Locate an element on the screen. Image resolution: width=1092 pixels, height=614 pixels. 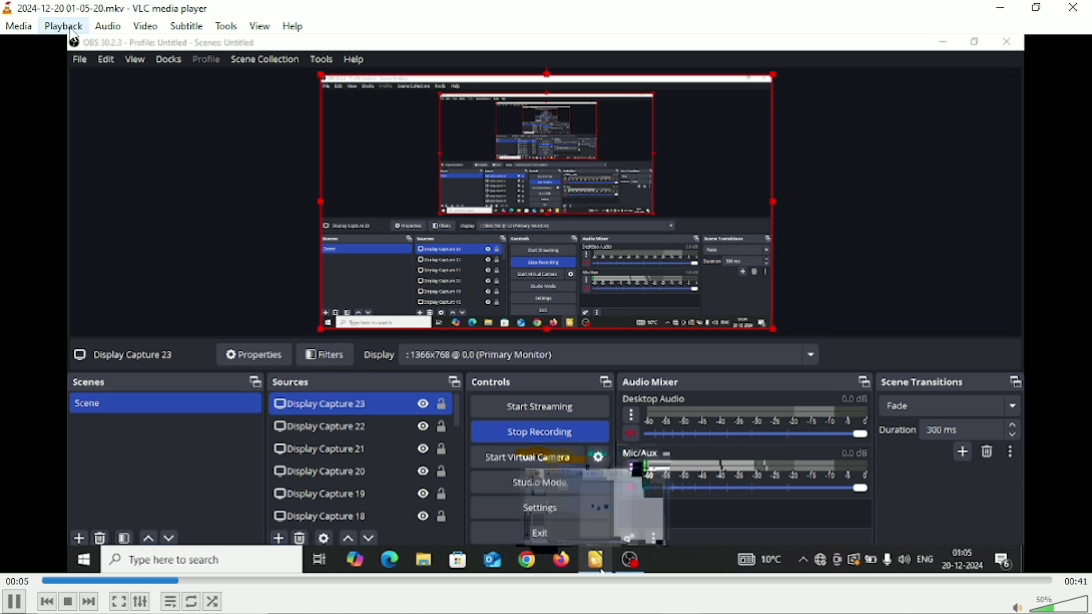
2024-12-20 01-05-20.mkv - VLC media player is located at coordinates (107, 8).